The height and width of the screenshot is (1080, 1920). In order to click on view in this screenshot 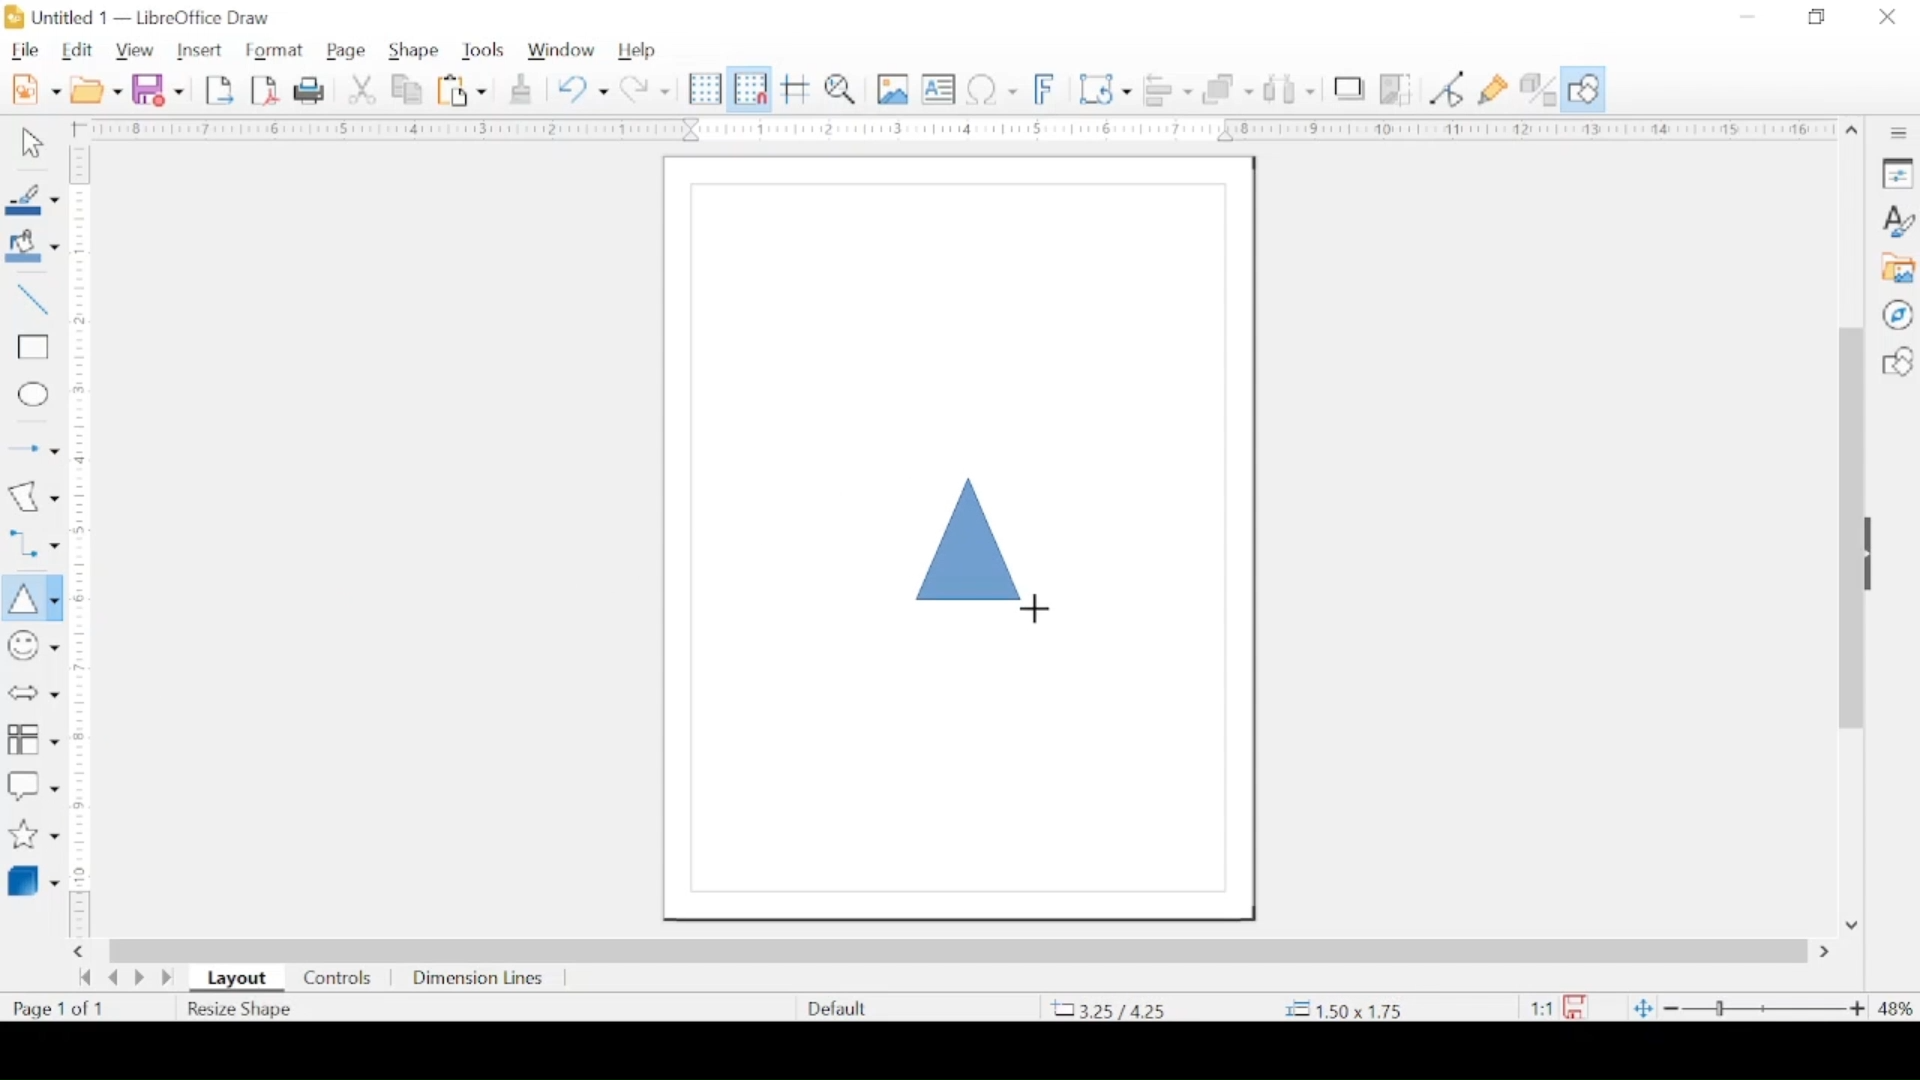, I will do `click(137, 49)`.